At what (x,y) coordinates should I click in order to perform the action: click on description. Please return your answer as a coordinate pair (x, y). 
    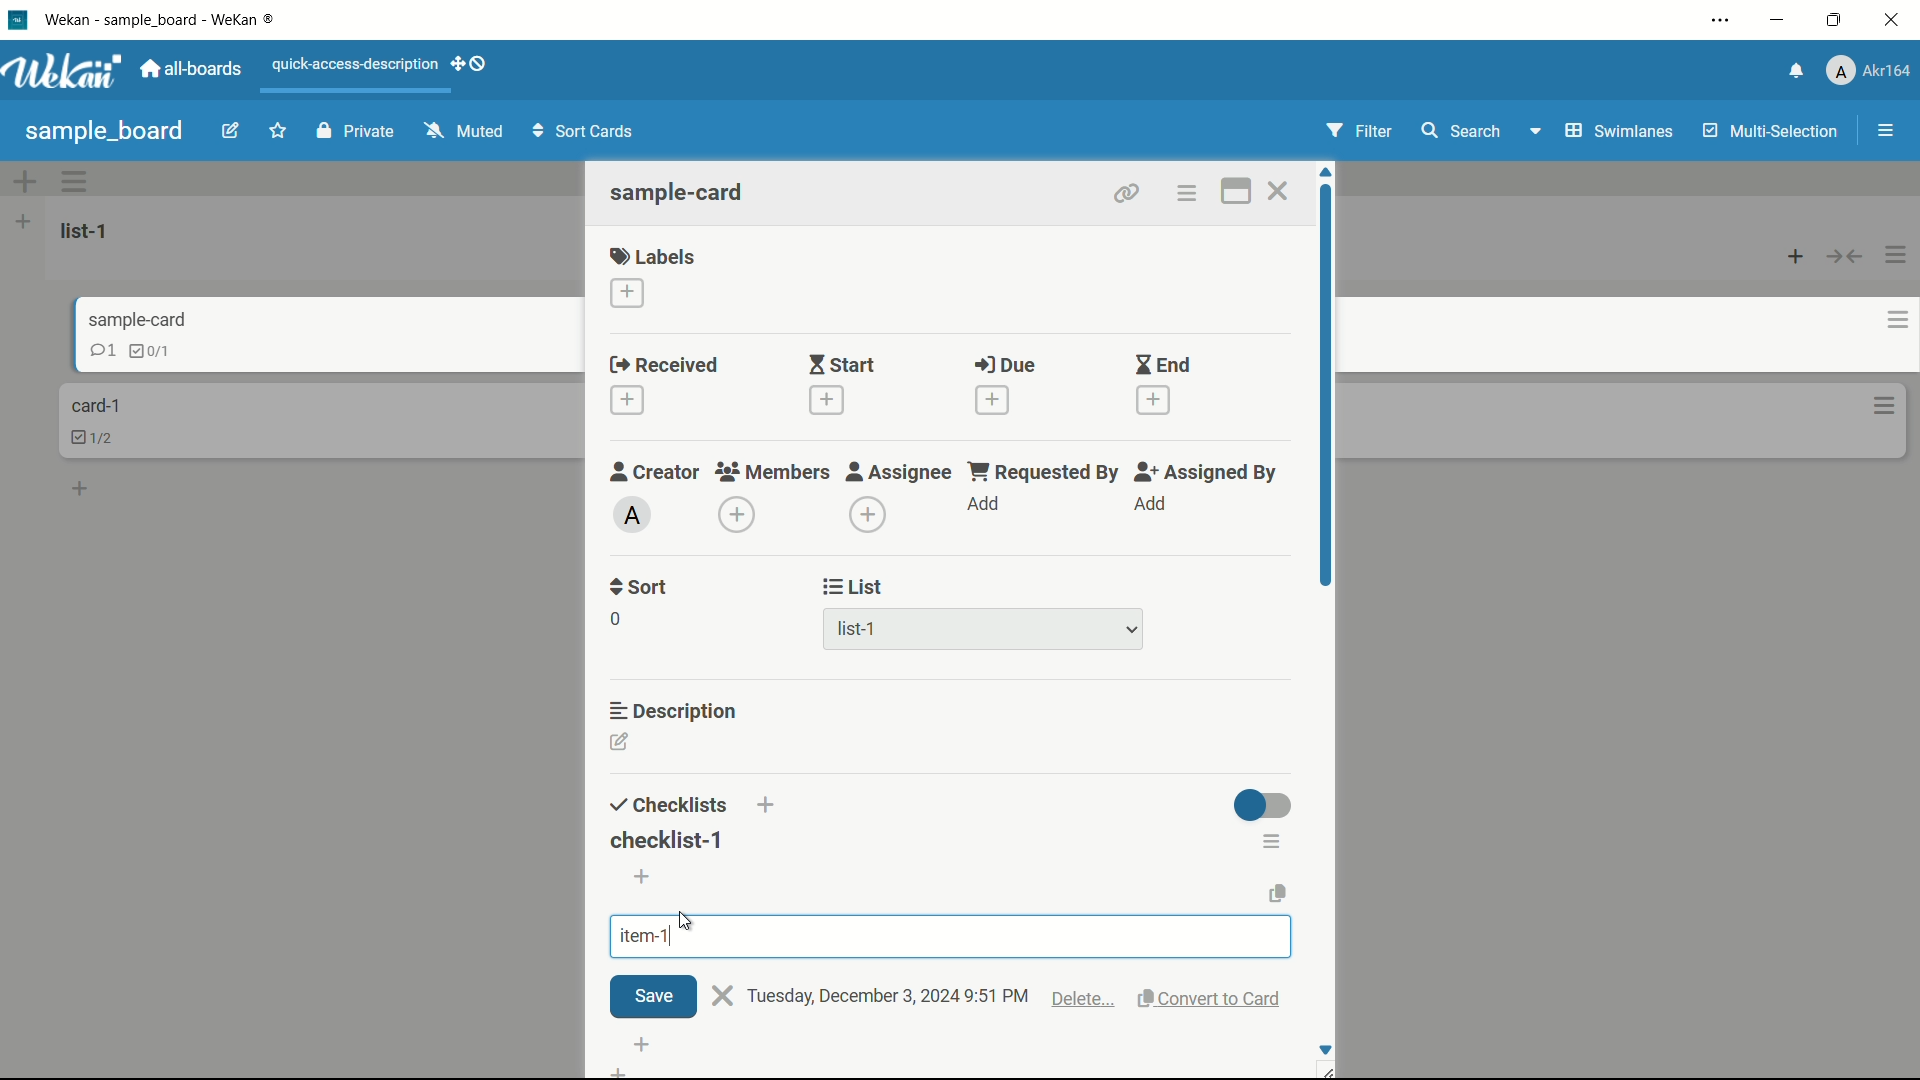
    Looking at the image, I should click on (674, 711).